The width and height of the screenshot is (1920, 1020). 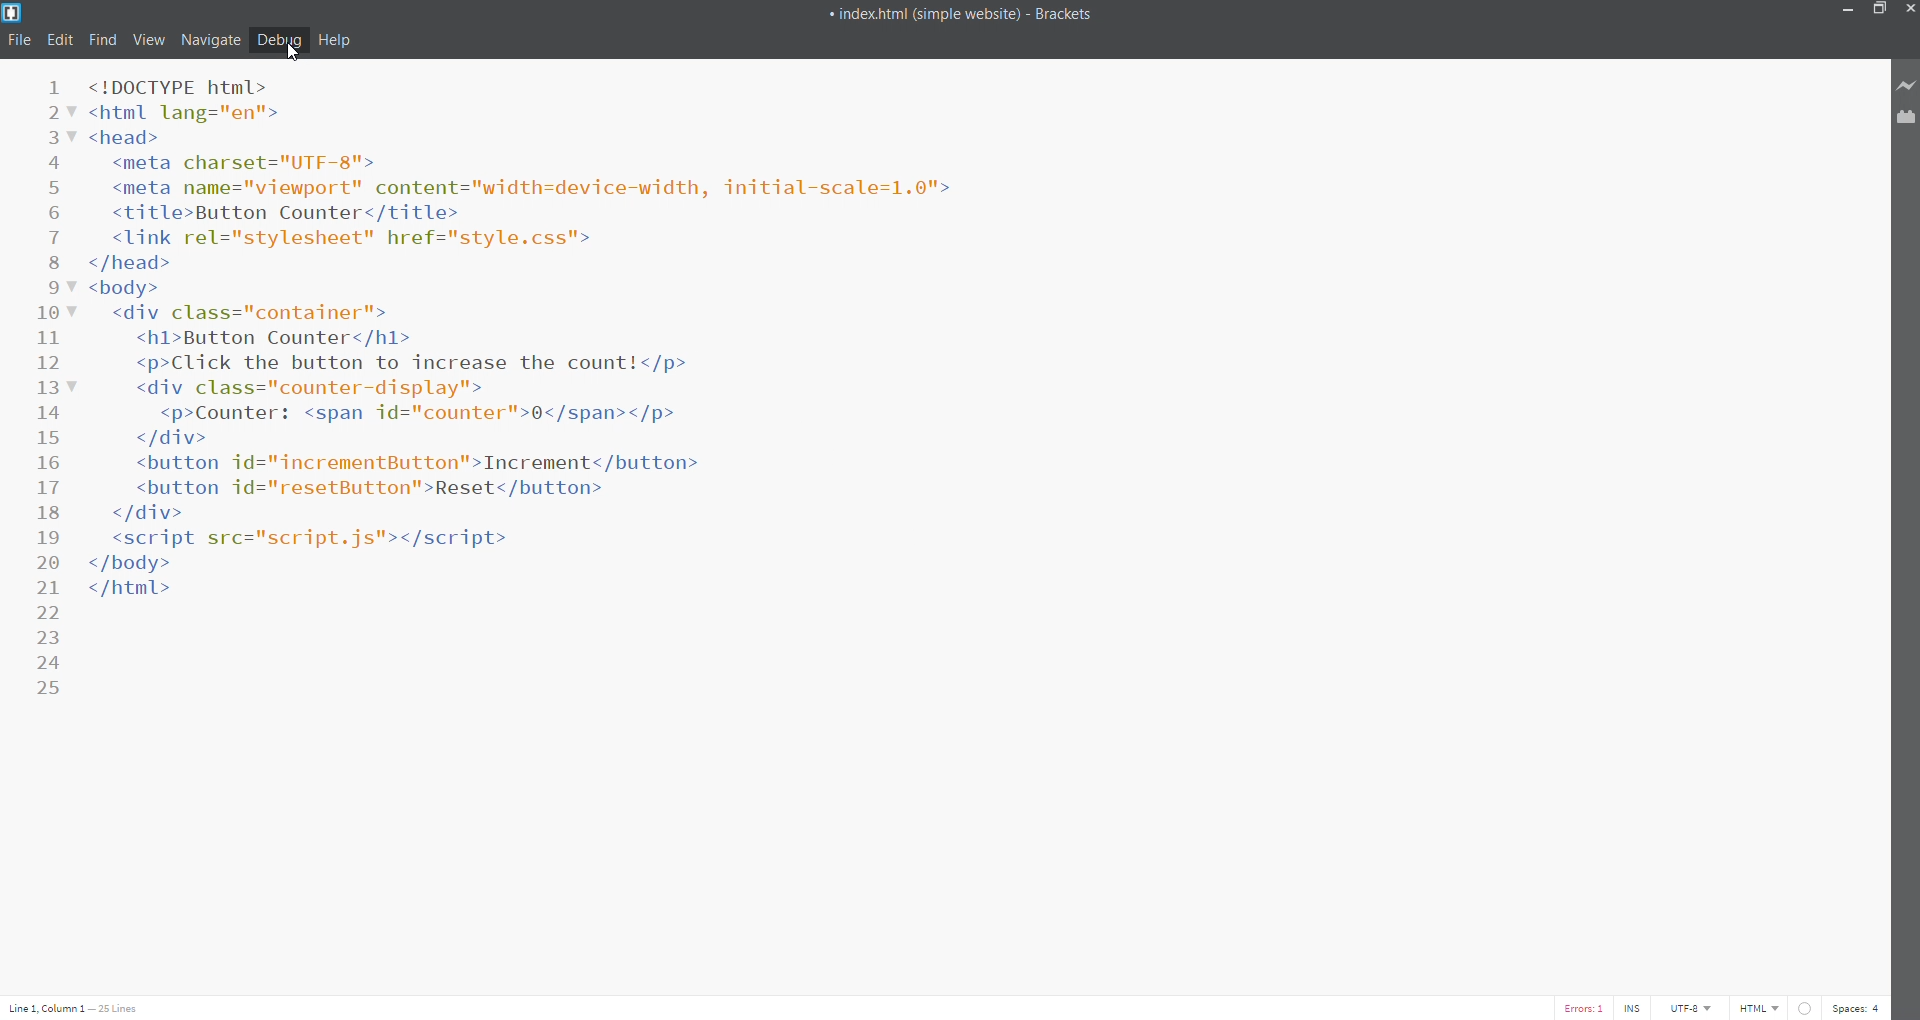 What do you see at coordinates (902, 11) in the screenshot?
I see `title bar` at bounding box center [902, 11].